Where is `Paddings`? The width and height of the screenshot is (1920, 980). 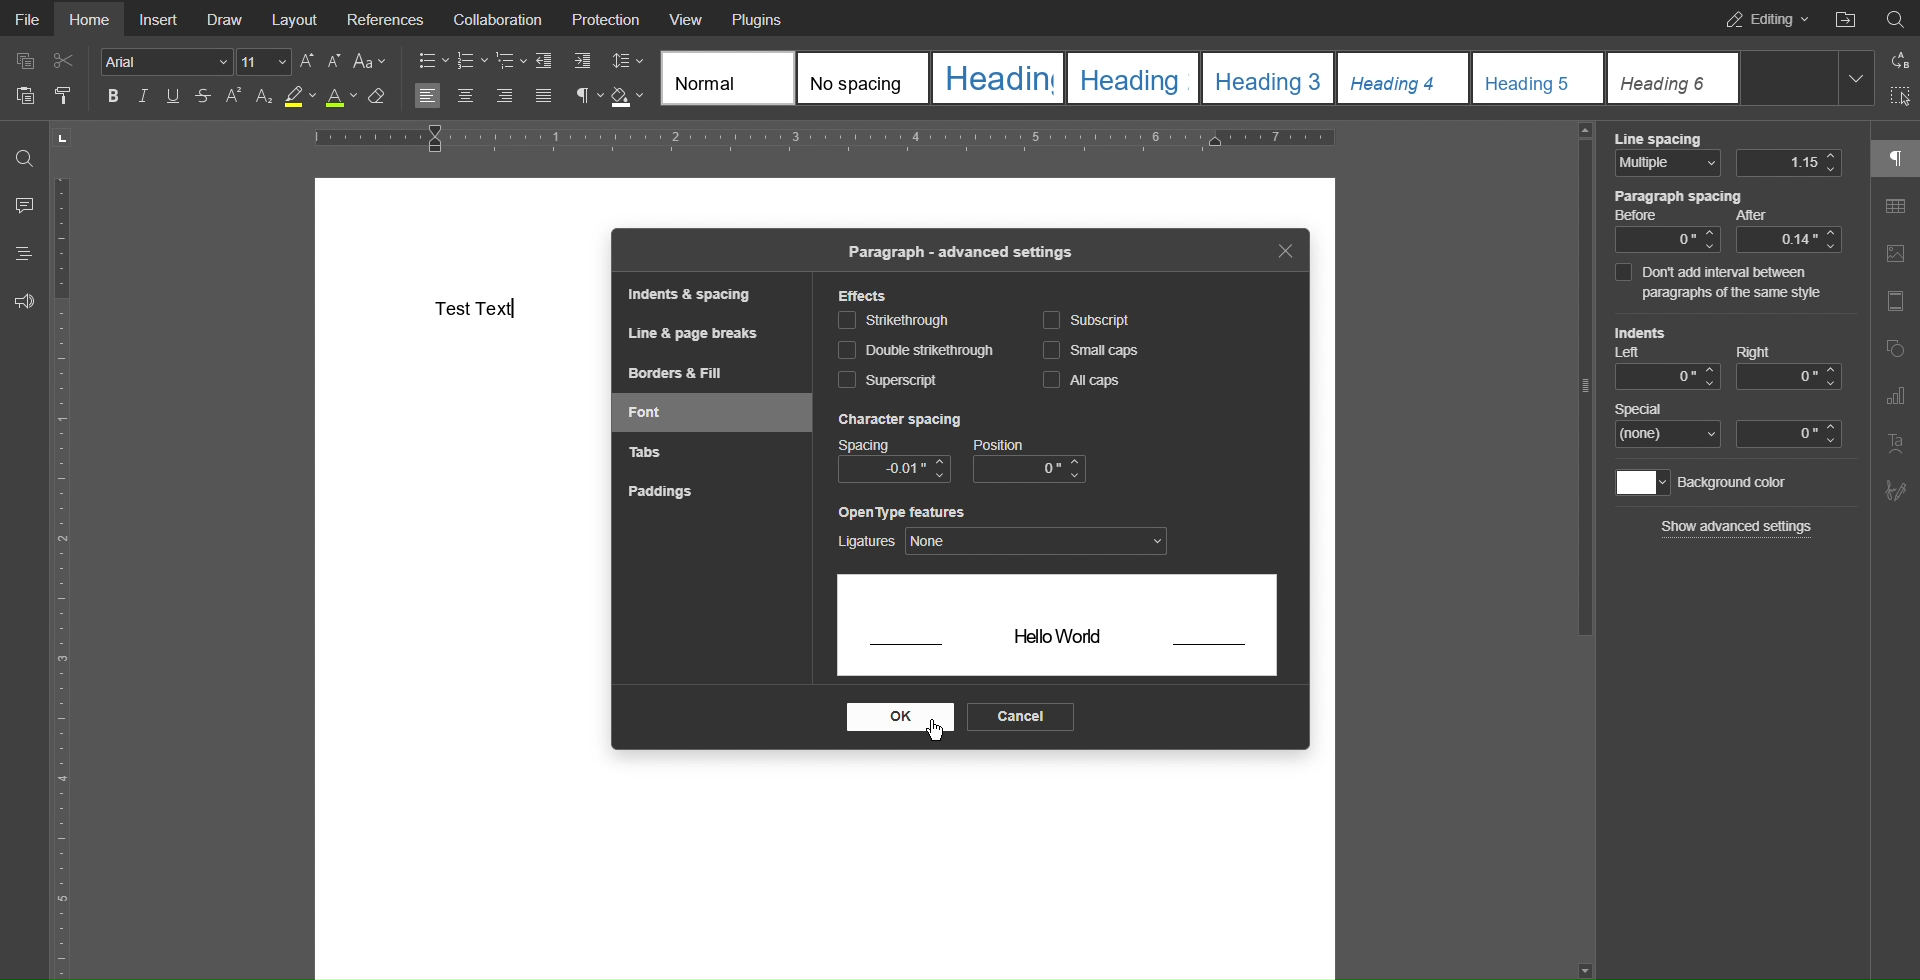 Paddings is located at coordinates (657, 491).